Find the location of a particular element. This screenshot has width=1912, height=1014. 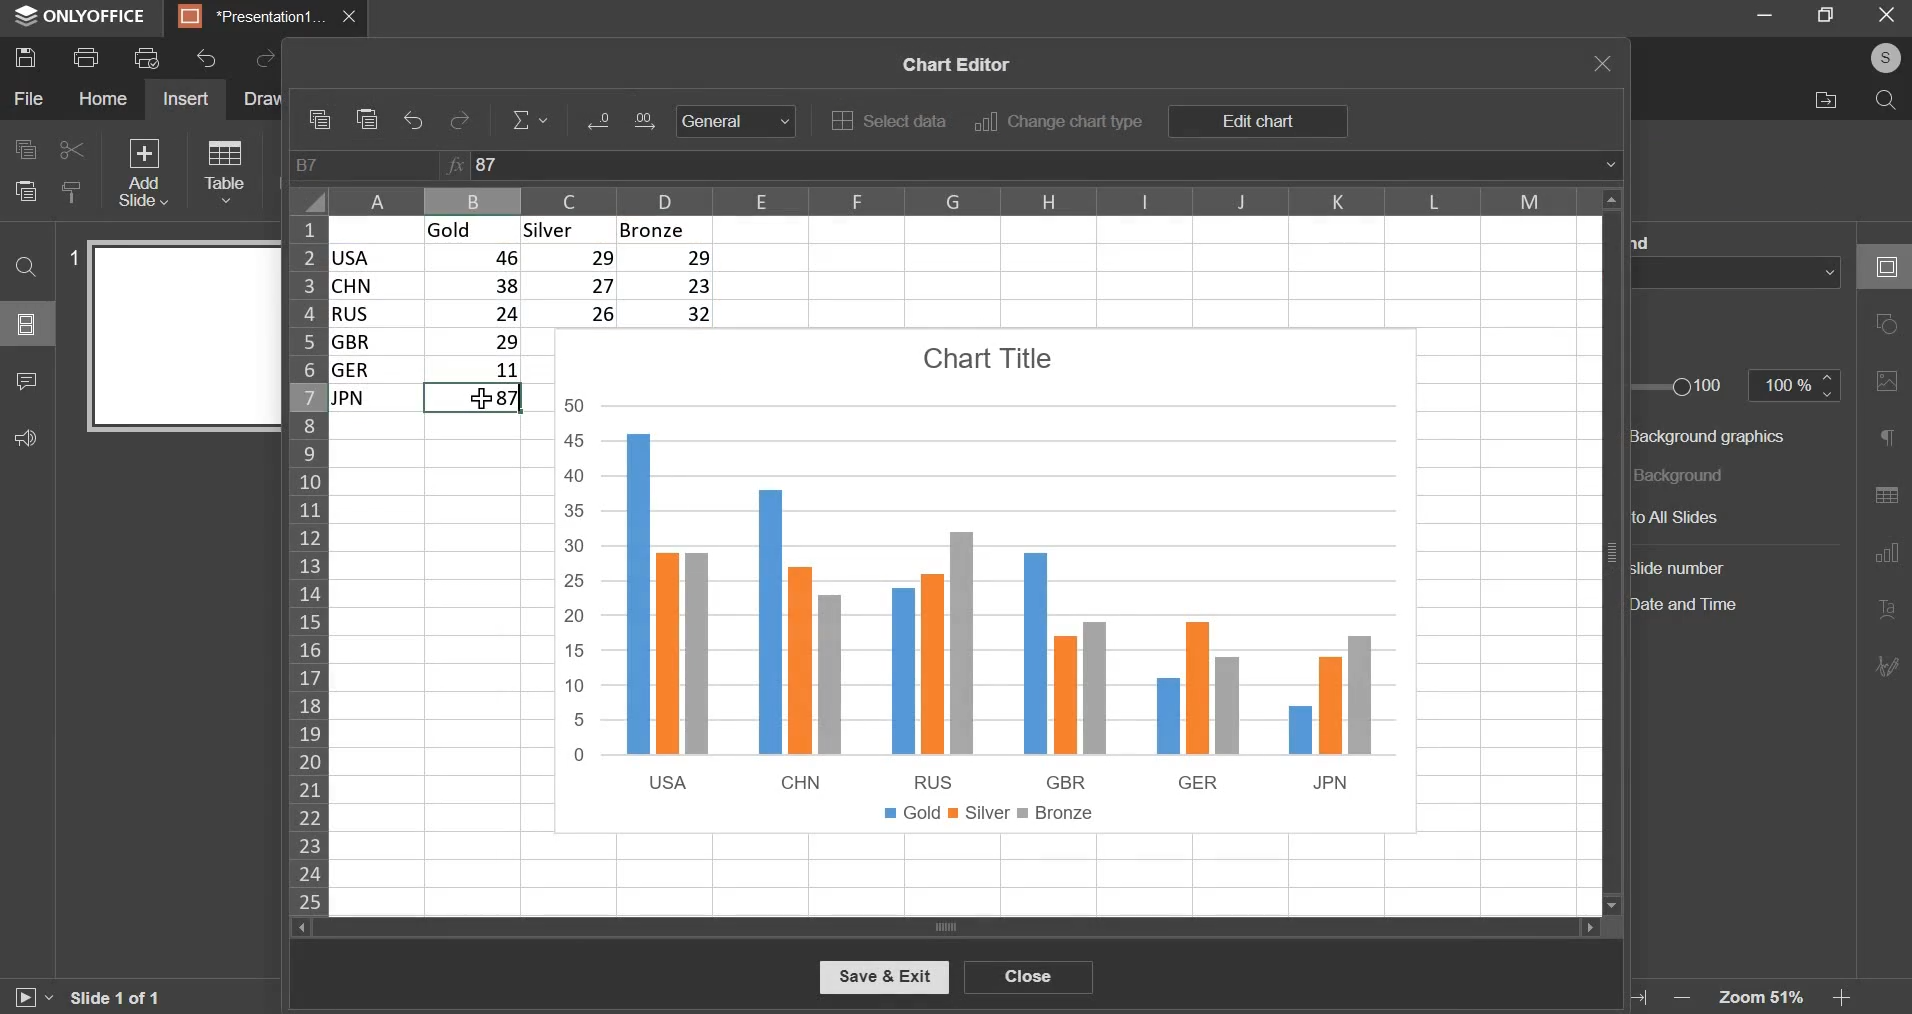

vertical slider is located at coordinates (1611, 550).